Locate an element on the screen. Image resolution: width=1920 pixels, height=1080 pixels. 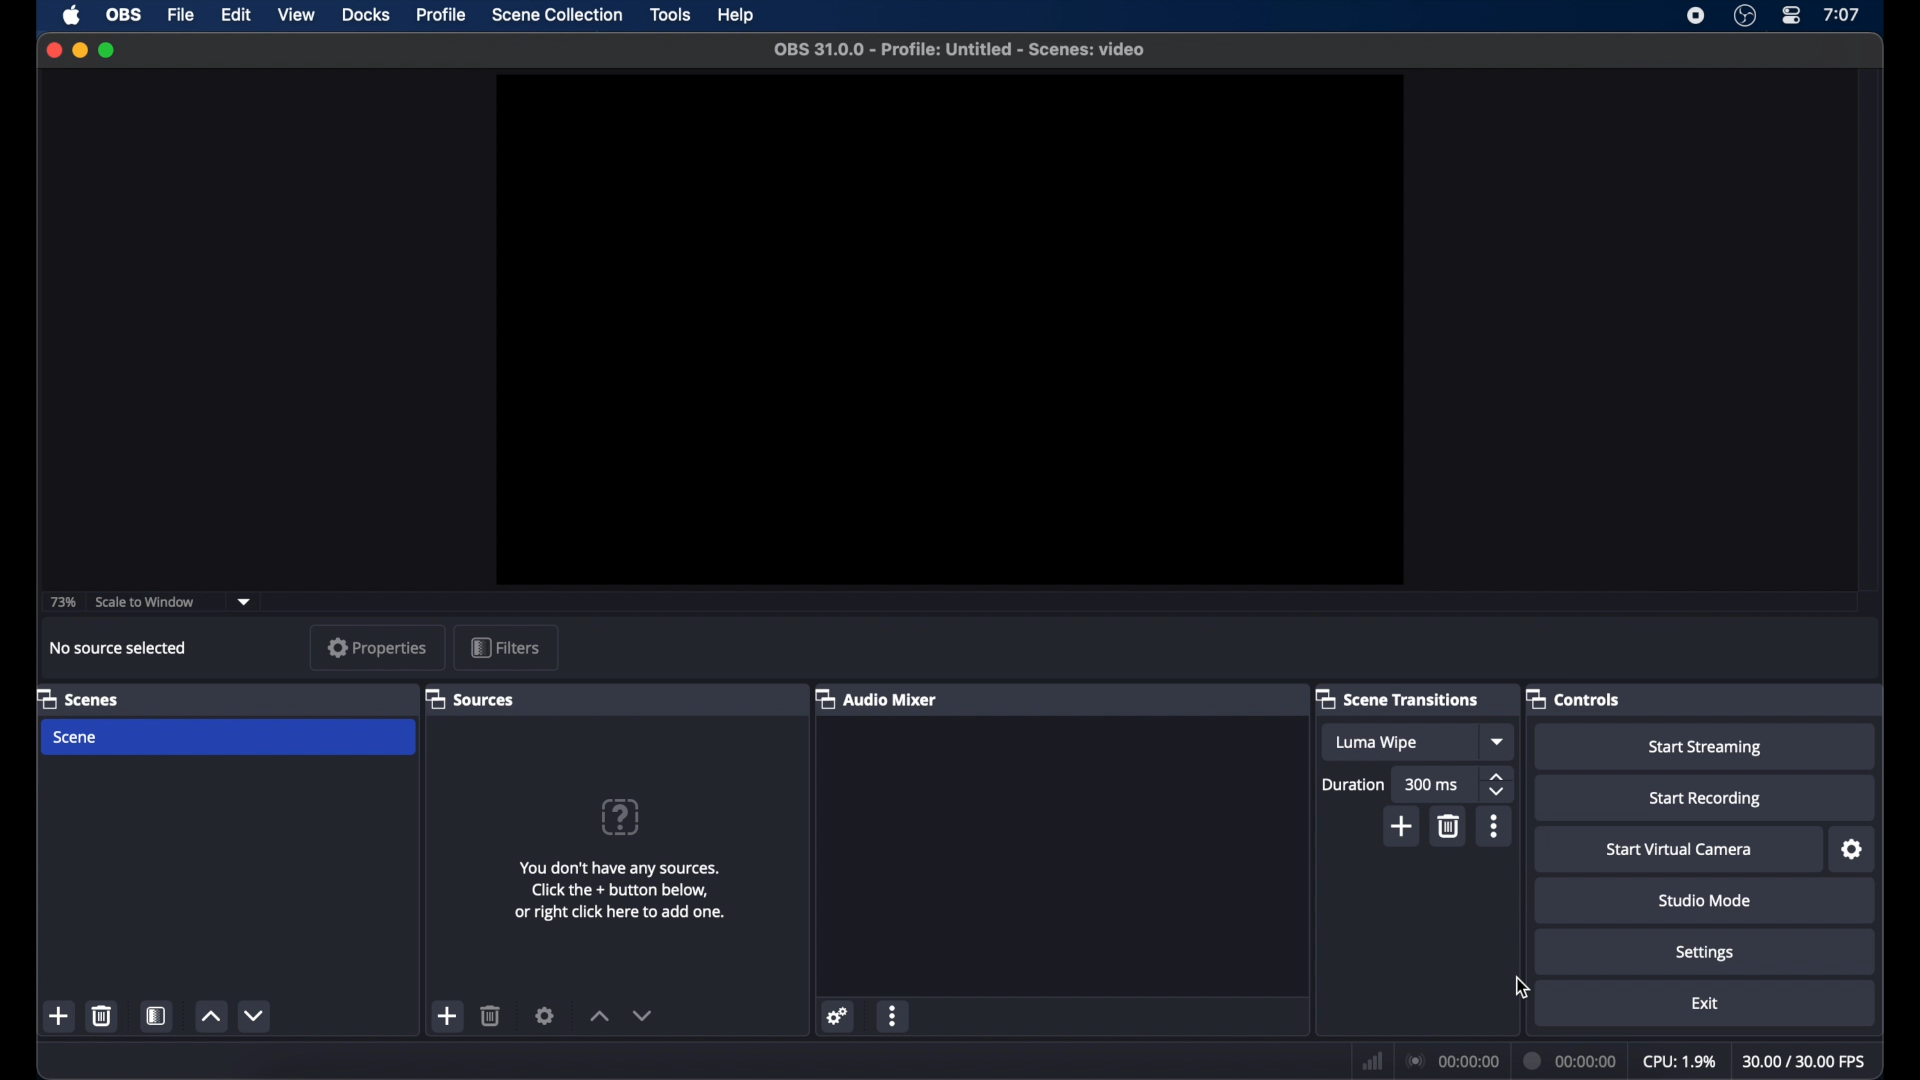
obs studio is located at coordinates (1744, 16).